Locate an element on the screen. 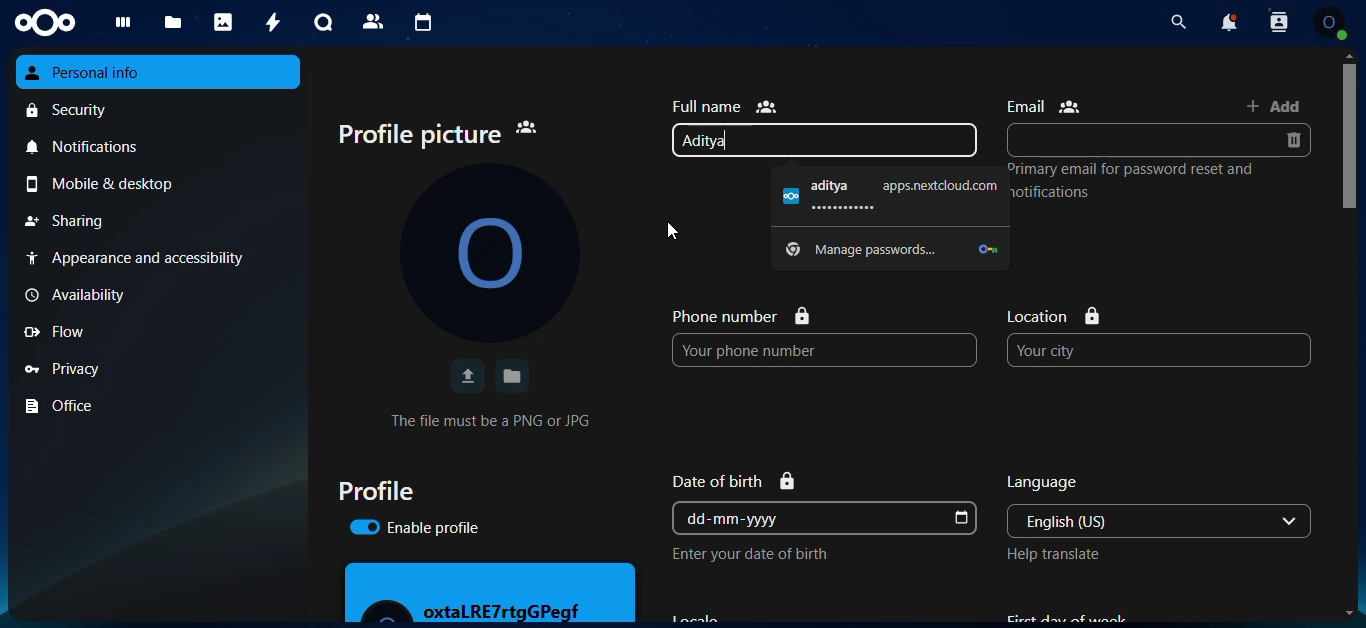 Image resolution: width=1366 pixels, height=628 pixels. Manage passwords... is located at coordinates (890, 250).